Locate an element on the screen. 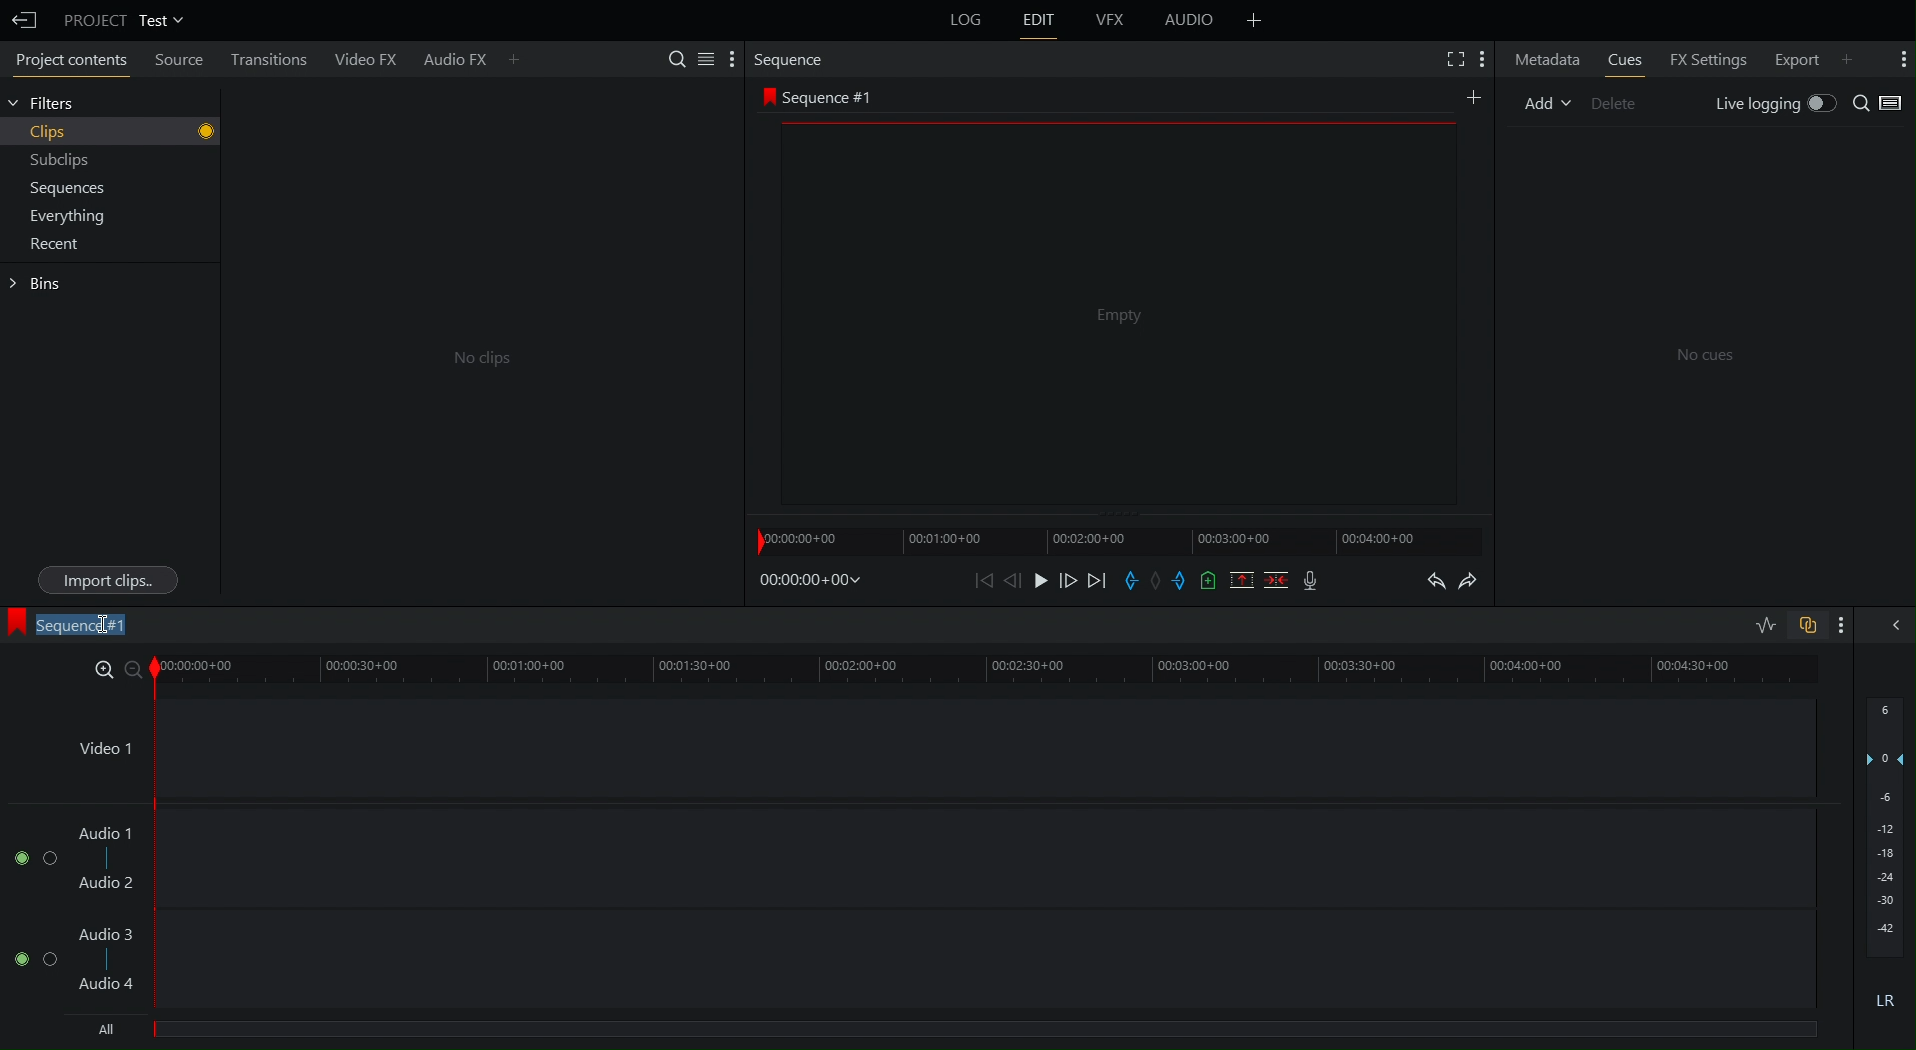  Skip back is located at coordinates (984, 582).